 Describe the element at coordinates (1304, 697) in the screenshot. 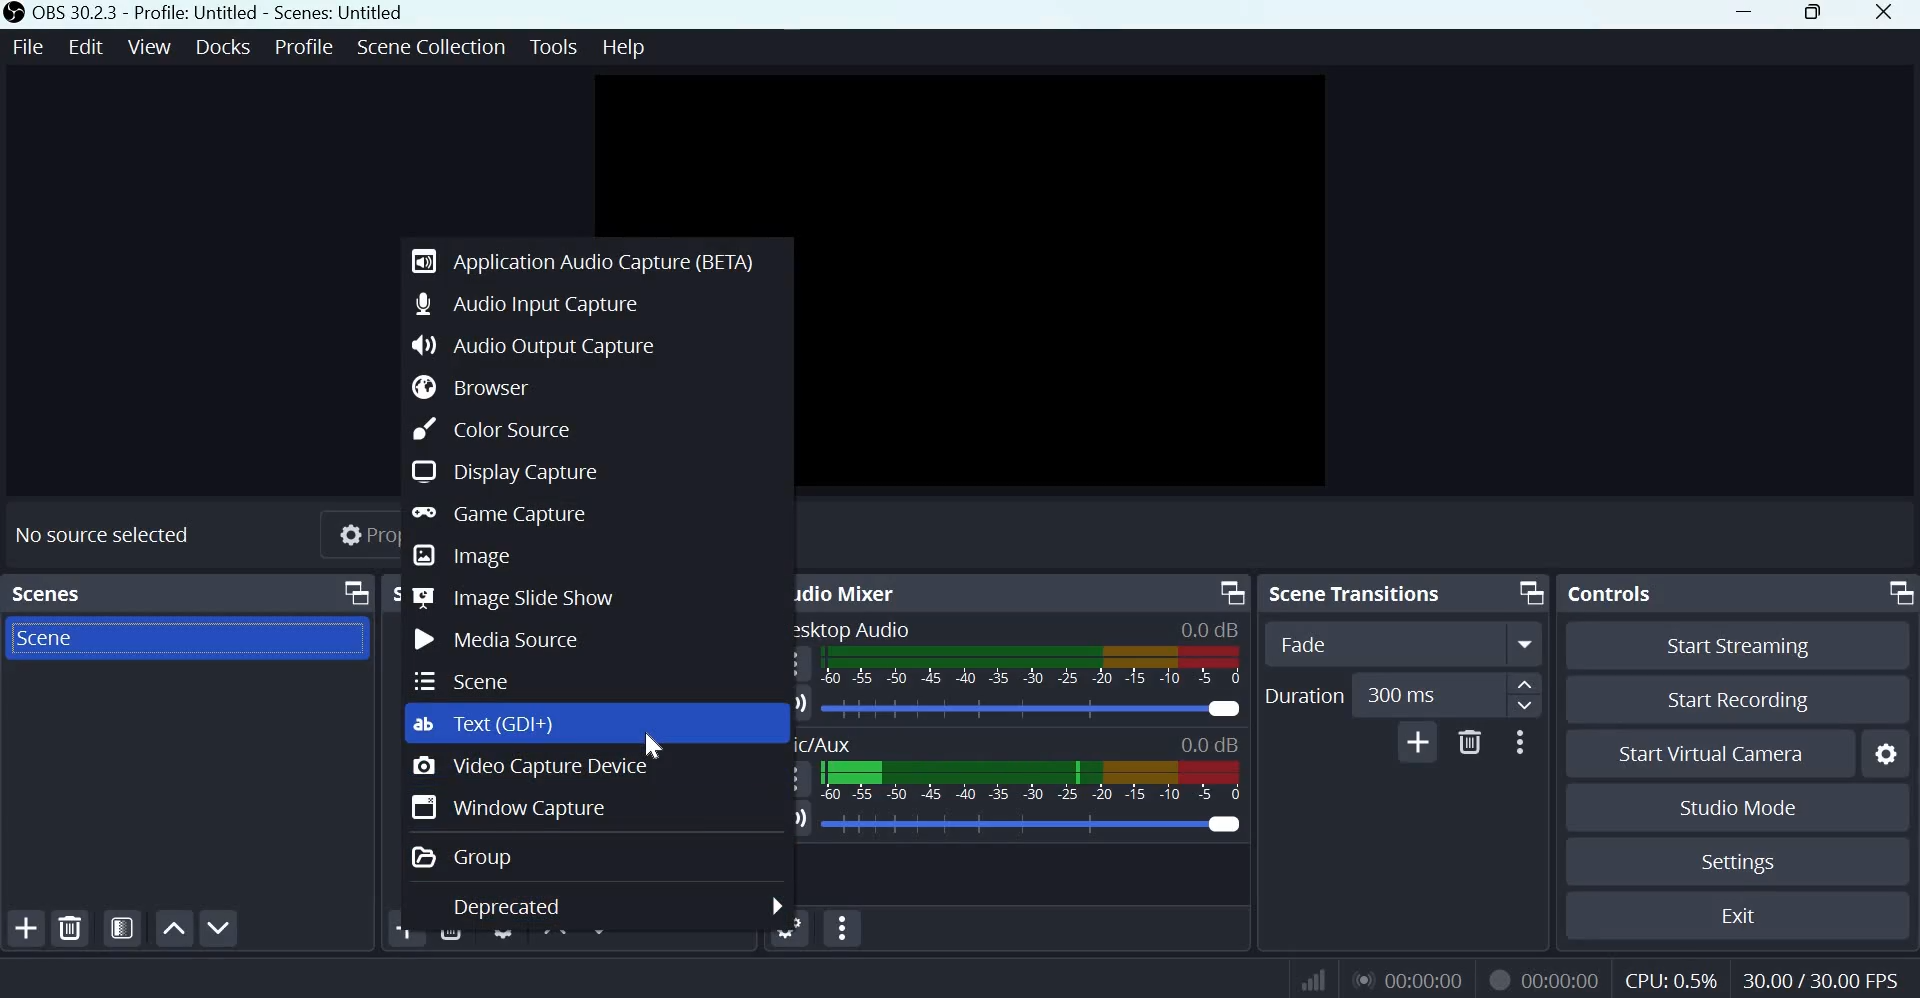

I see `Duration` at that location.